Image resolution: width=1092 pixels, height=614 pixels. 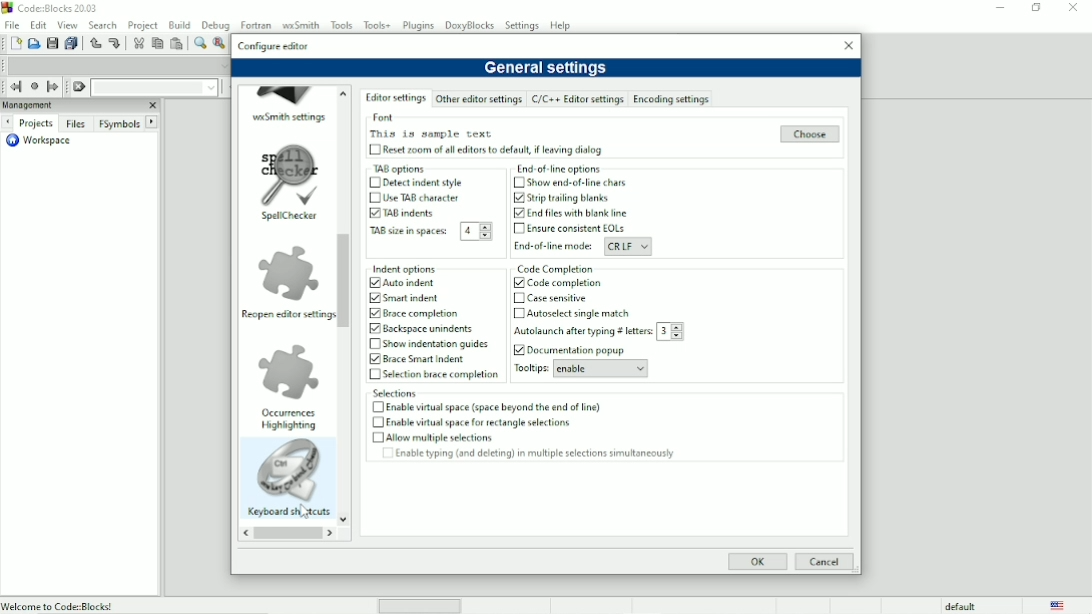 What do you see at coordinates (582, 350) in the screenshot?
I see `Documentation popup` at bounding box center [582, 350].